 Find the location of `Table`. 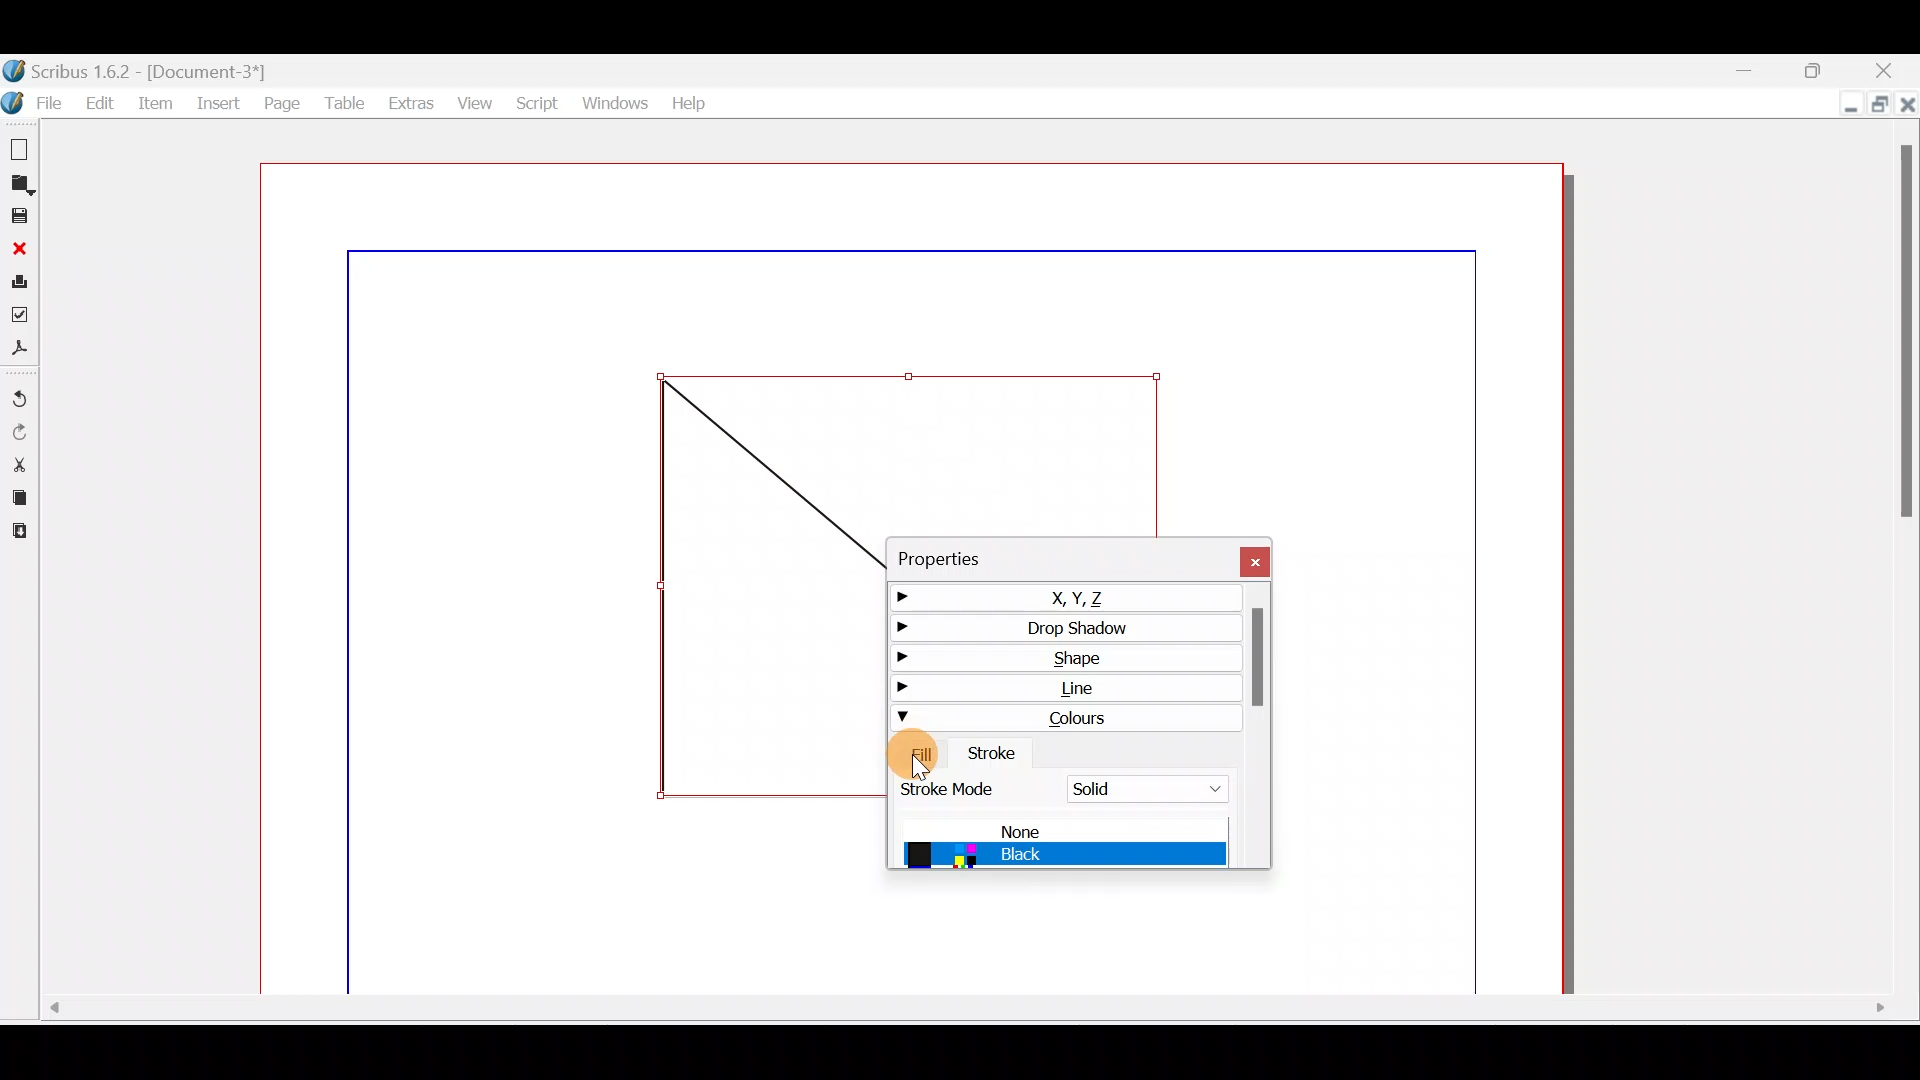

Table is located at coordinates (341, 101).